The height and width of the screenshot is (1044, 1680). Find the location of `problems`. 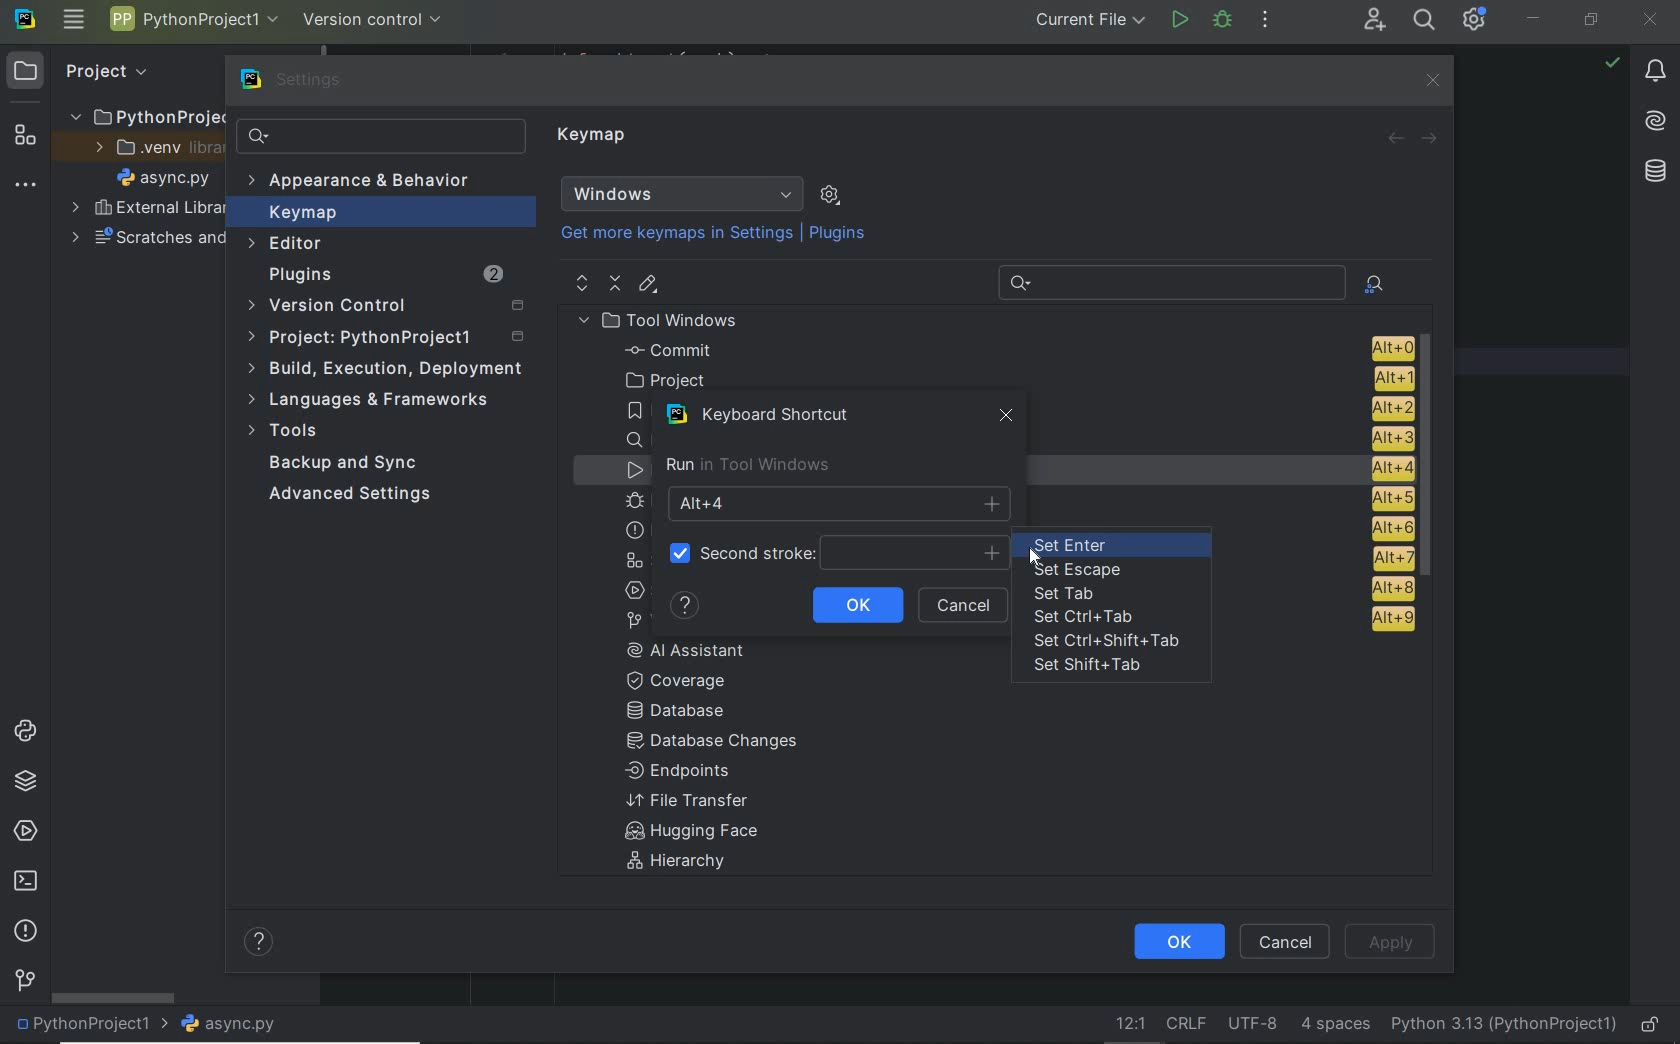

problems is located at coordinates (25, 932).